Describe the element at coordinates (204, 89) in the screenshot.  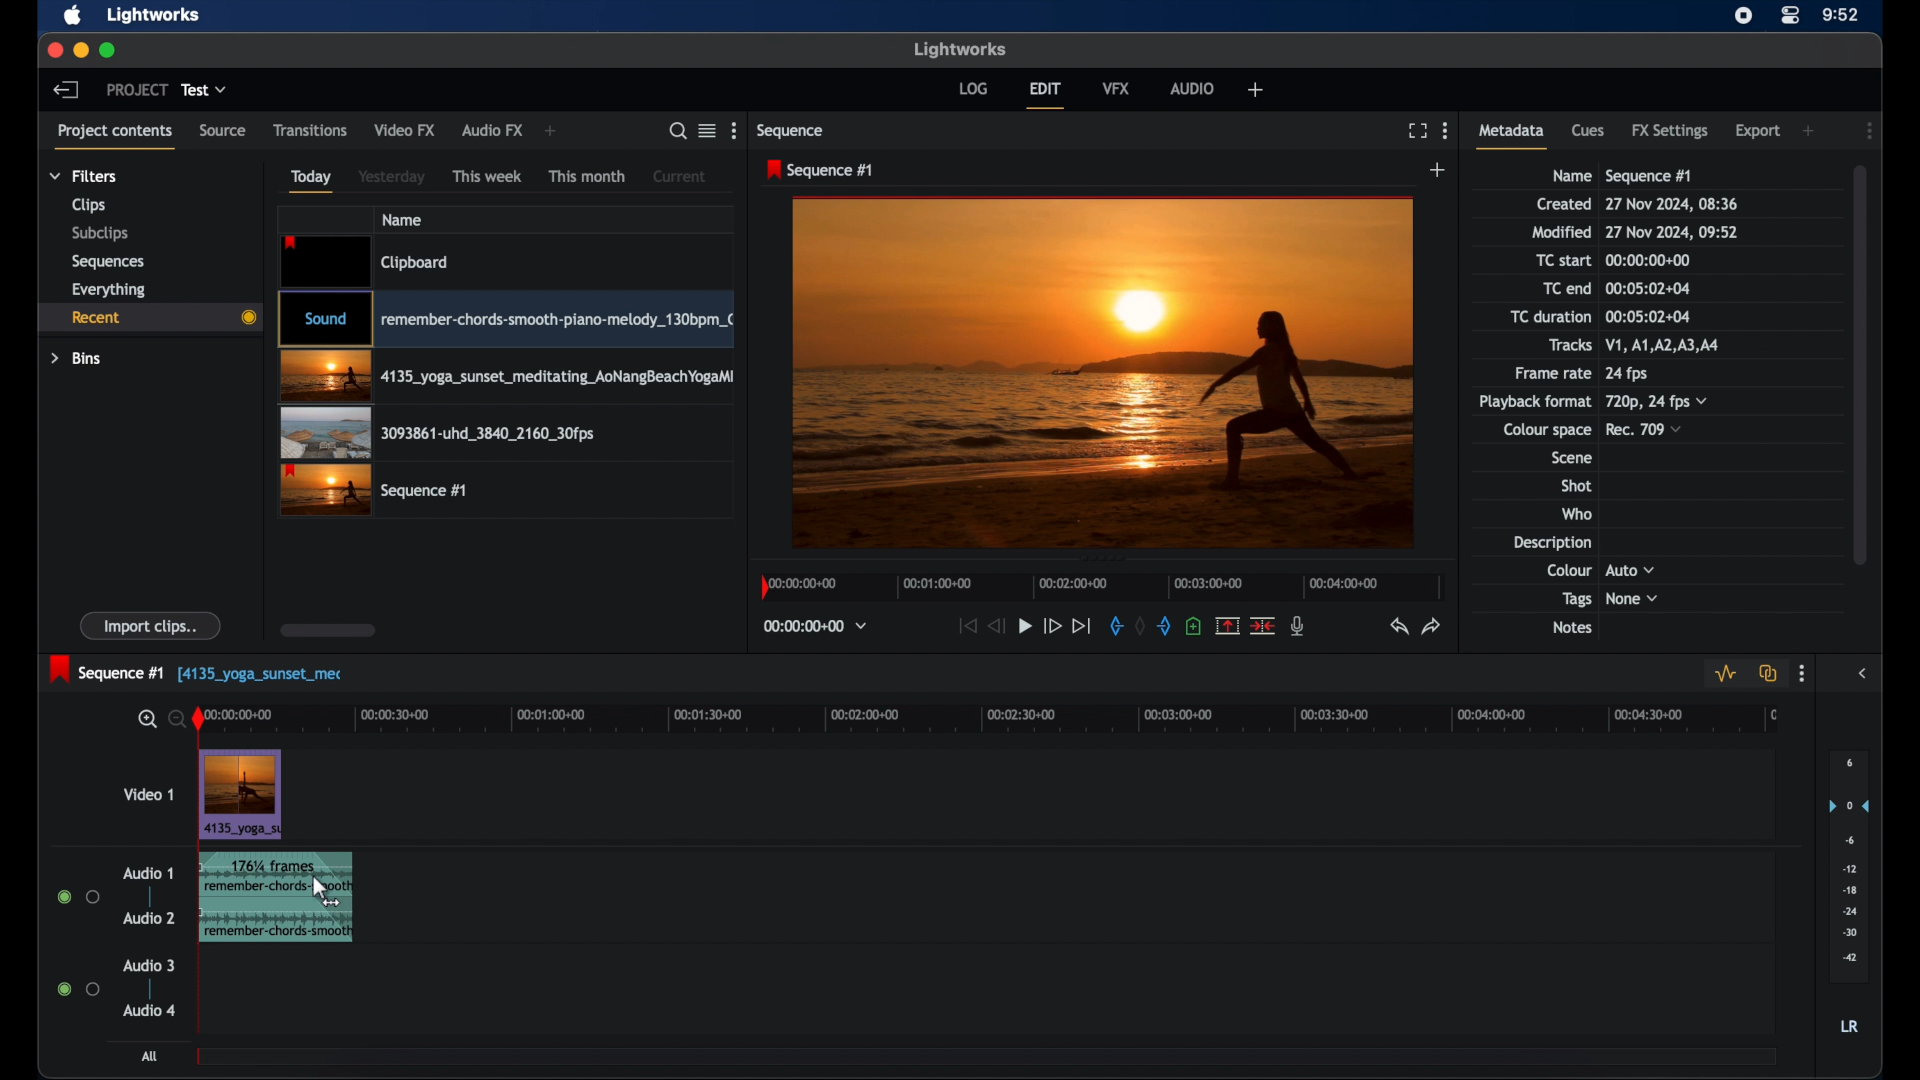
I see `test` at that location.